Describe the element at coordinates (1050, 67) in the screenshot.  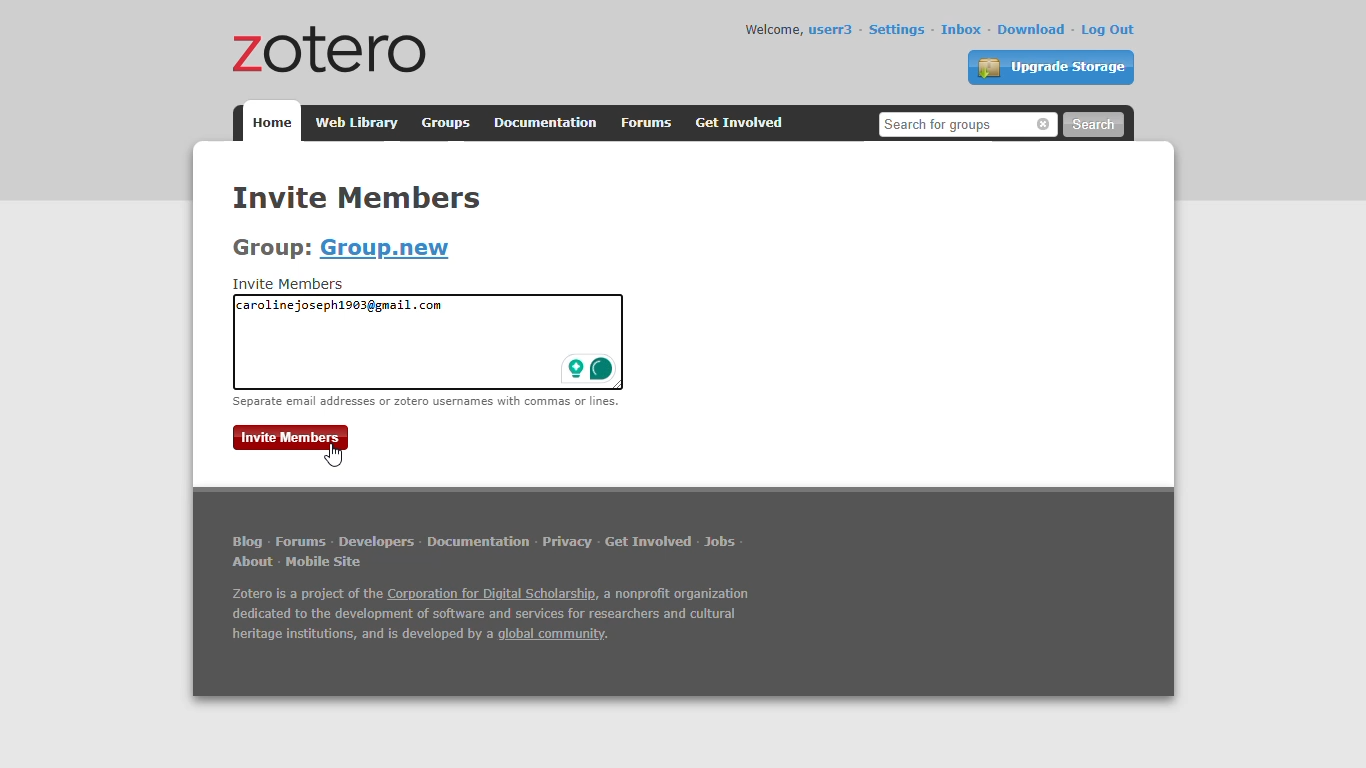
I see `upgrade storage` at that location.